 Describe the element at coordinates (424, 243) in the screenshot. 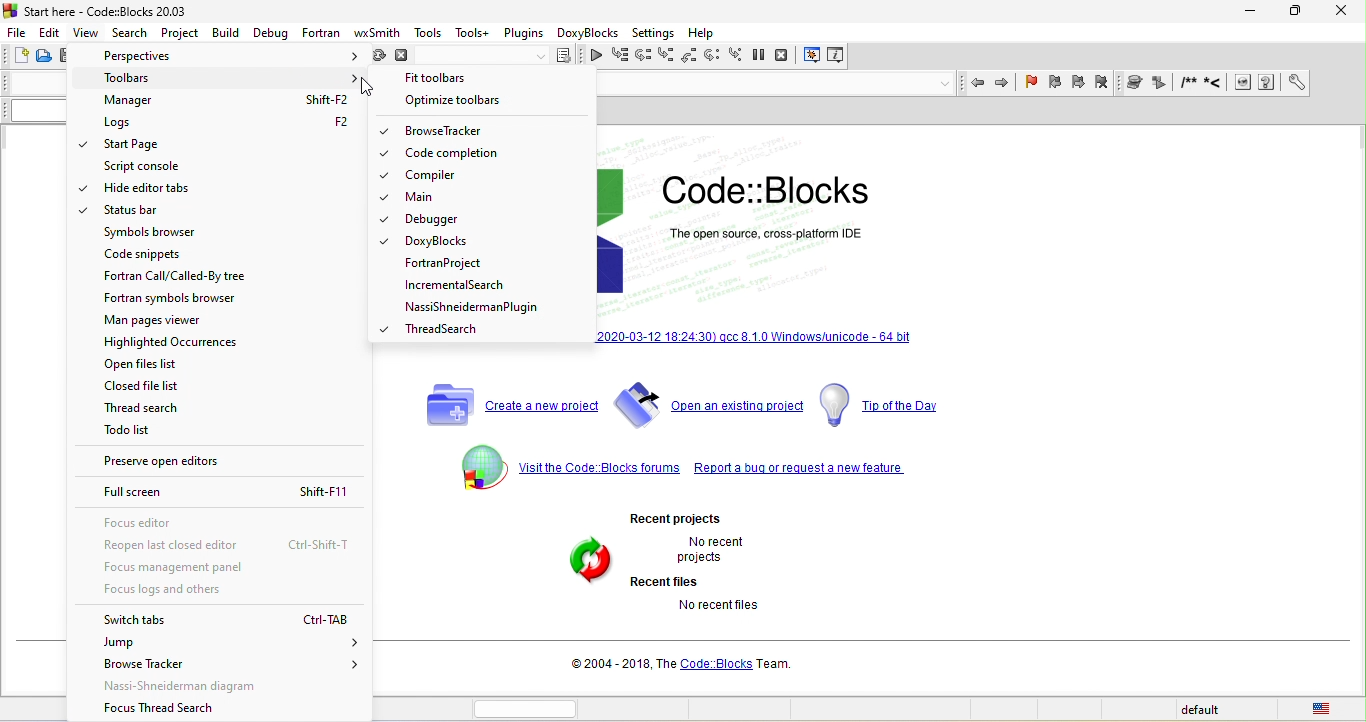

I see `doxy blocks` at that location.